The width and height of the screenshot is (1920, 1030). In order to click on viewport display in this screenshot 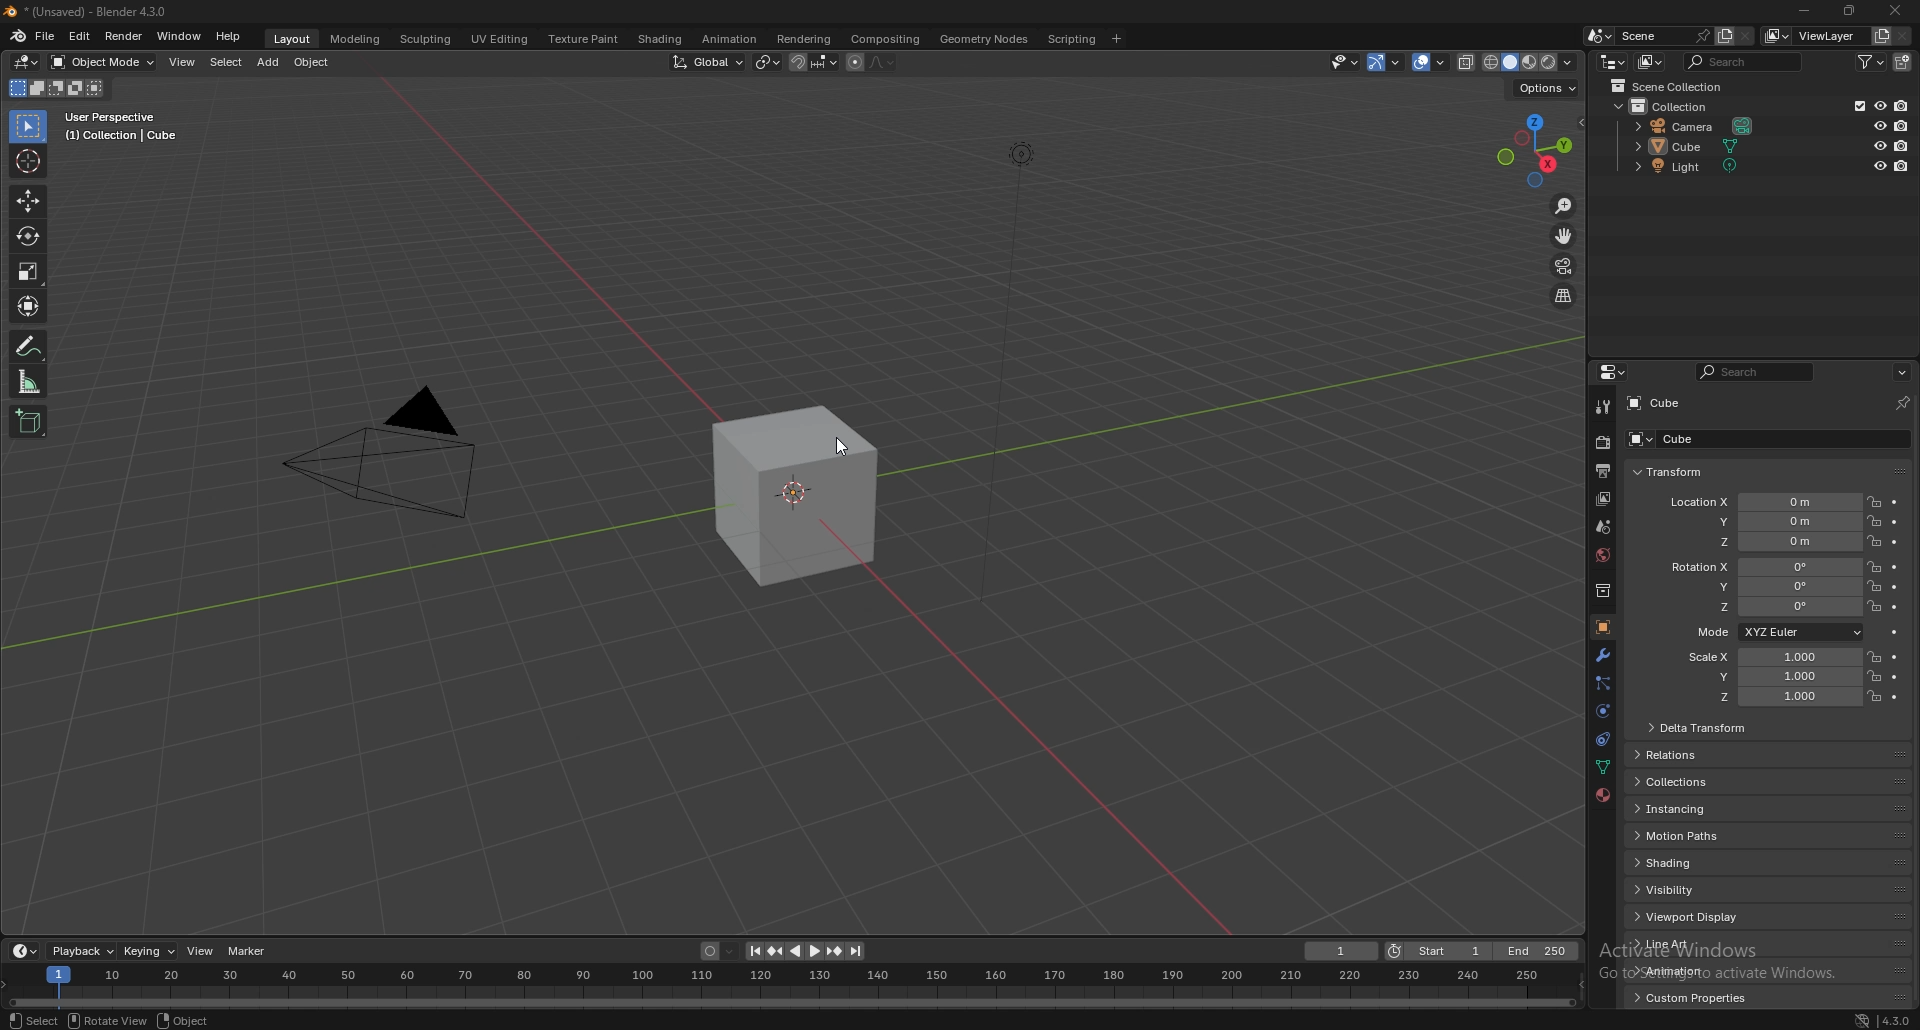, I will do `click(1696, 917)`.